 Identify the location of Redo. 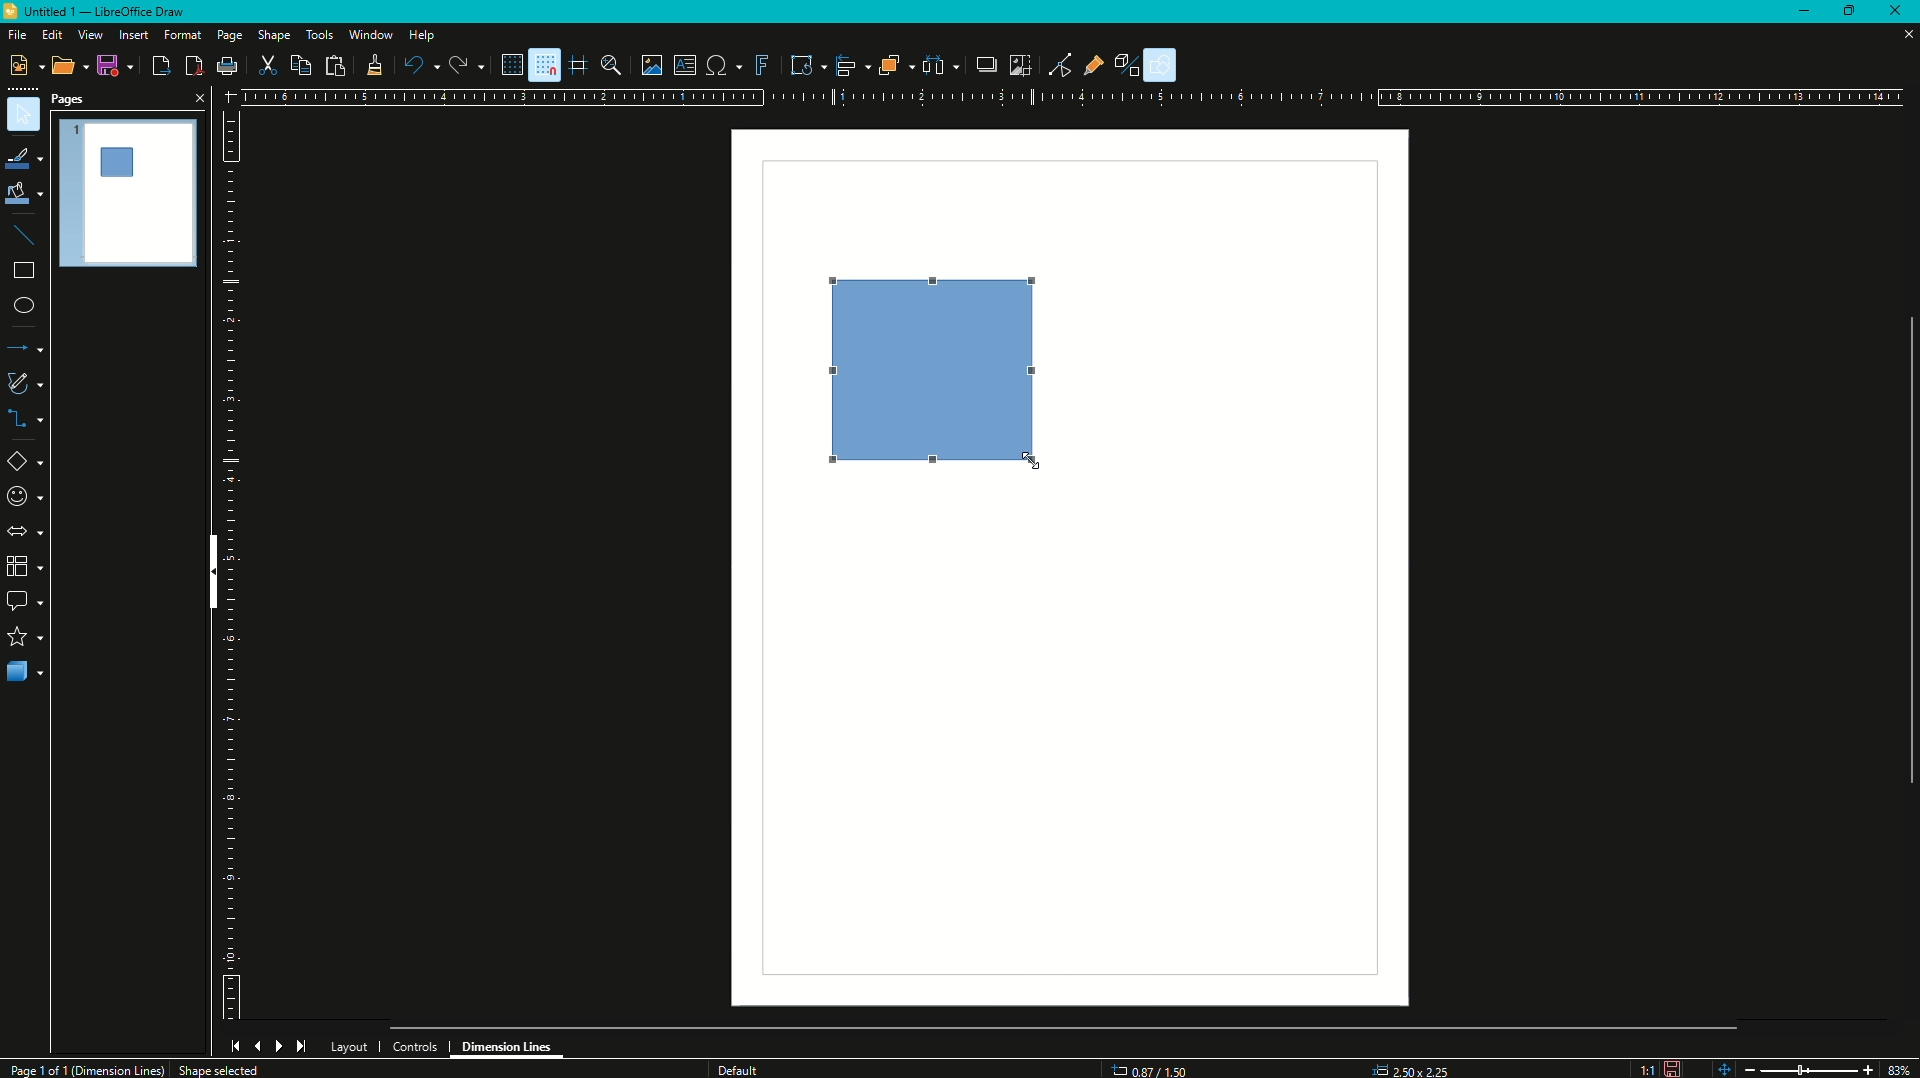
(465, 66).